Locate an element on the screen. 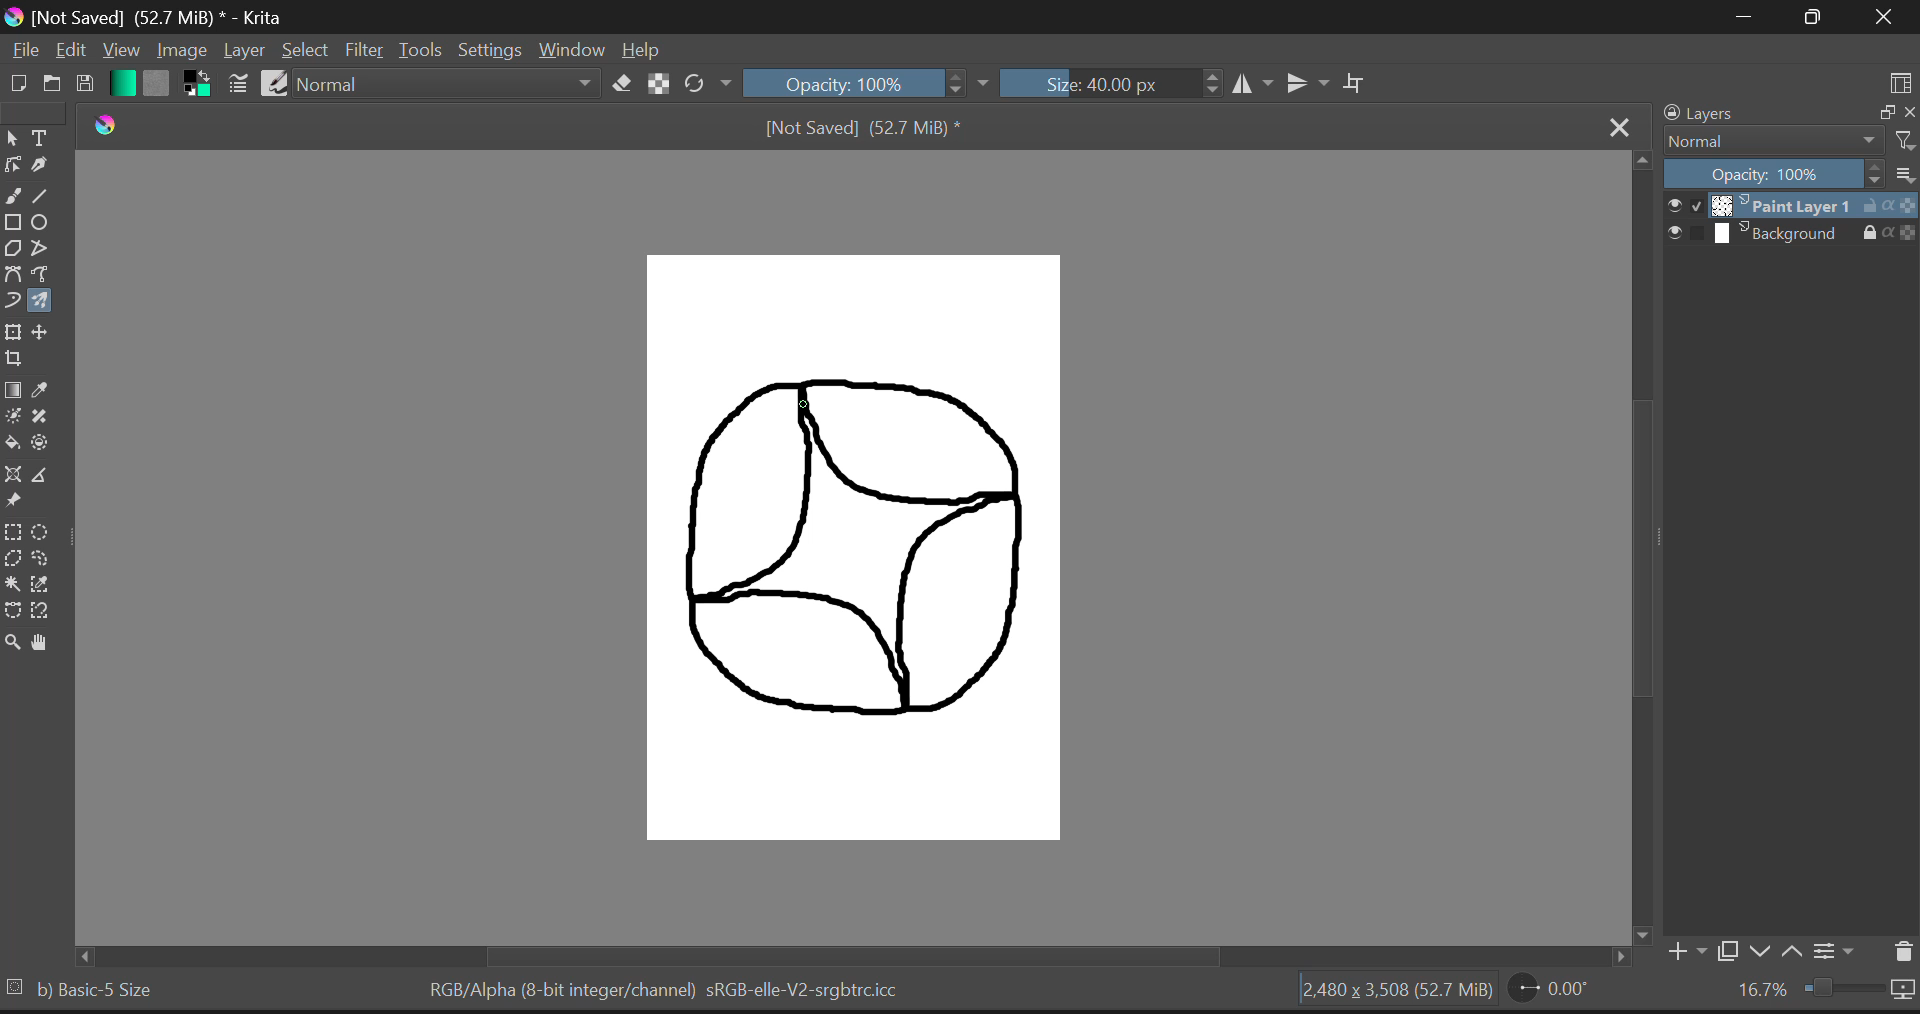 This screenshot has width=1920, height=1014. Save is located at coordinates (84, 85).